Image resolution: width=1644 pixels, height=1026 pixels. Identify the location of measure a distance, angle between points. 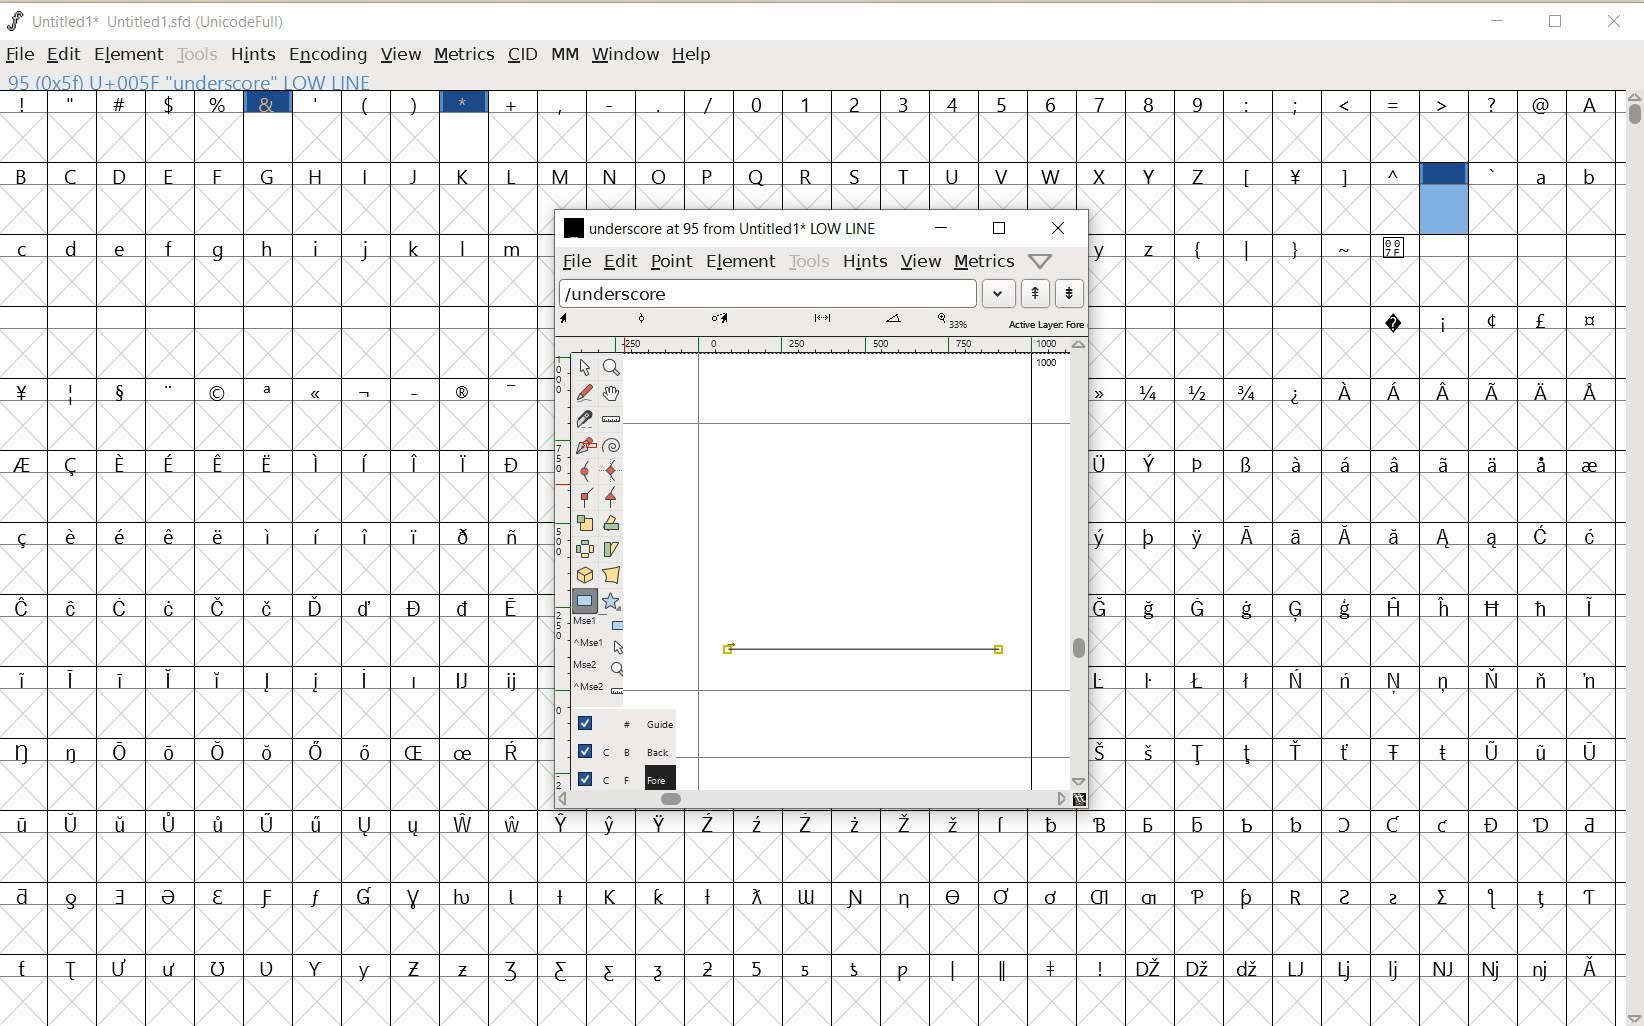
(612, 419).